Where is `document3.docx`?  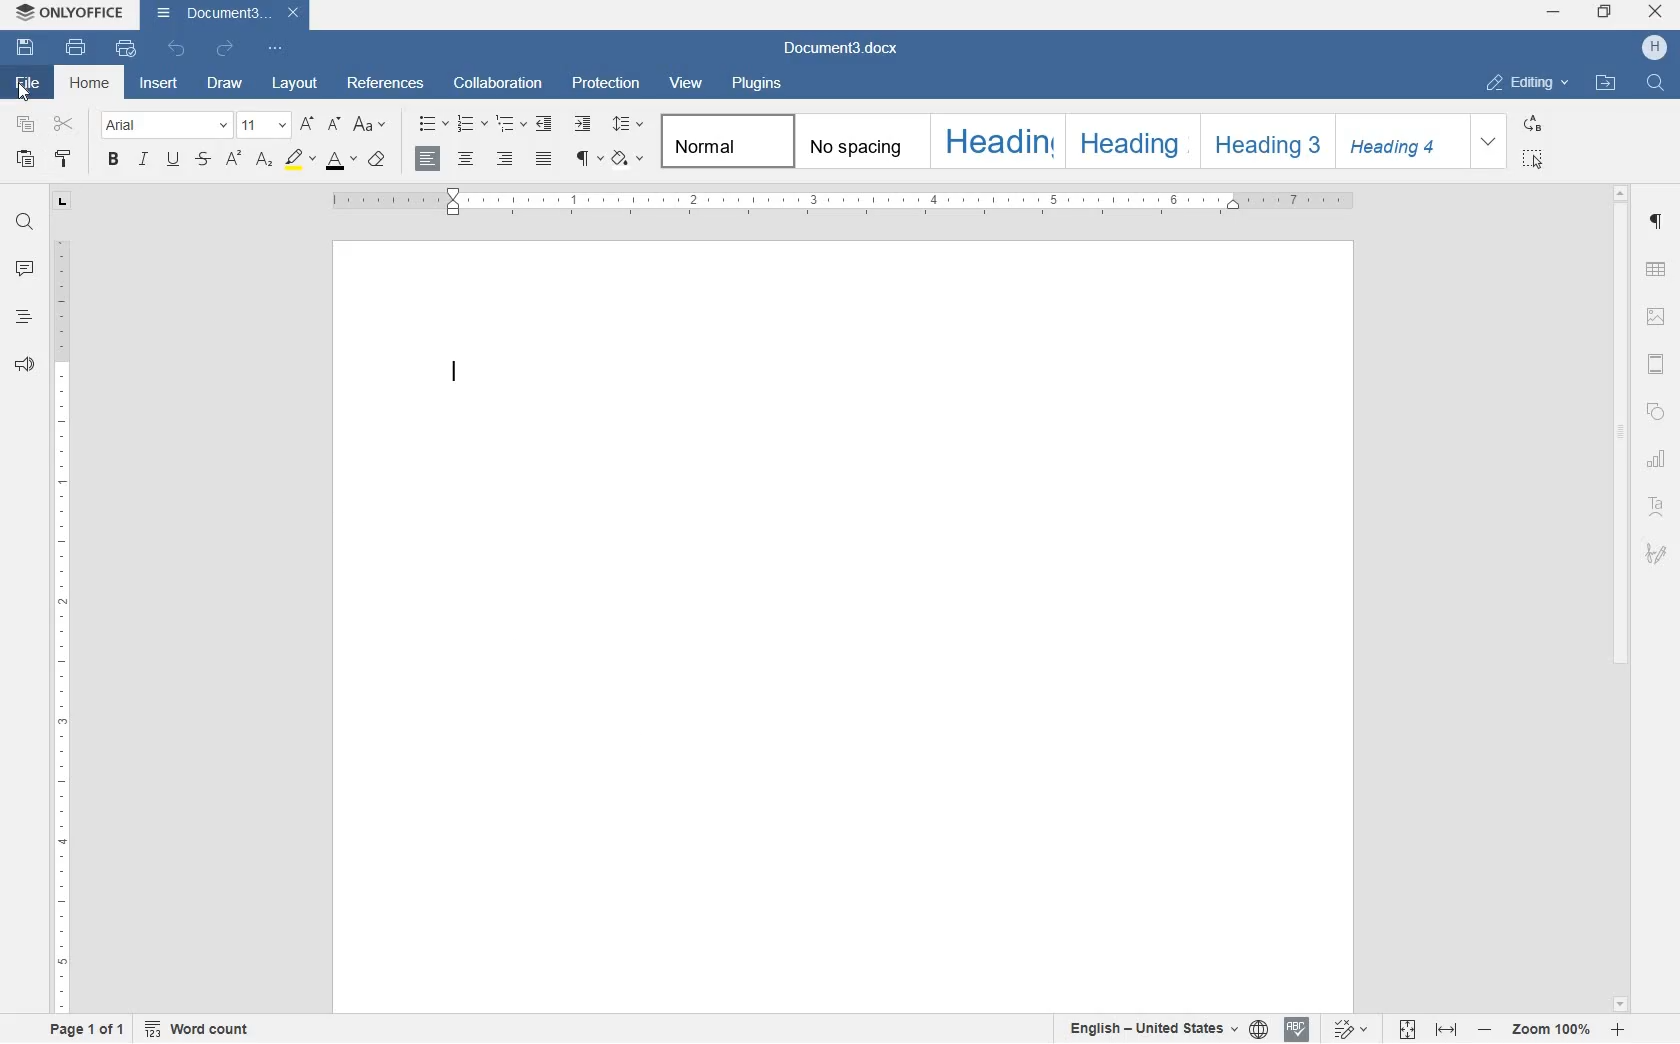
document3.docx is located at coordinates (849, 44).